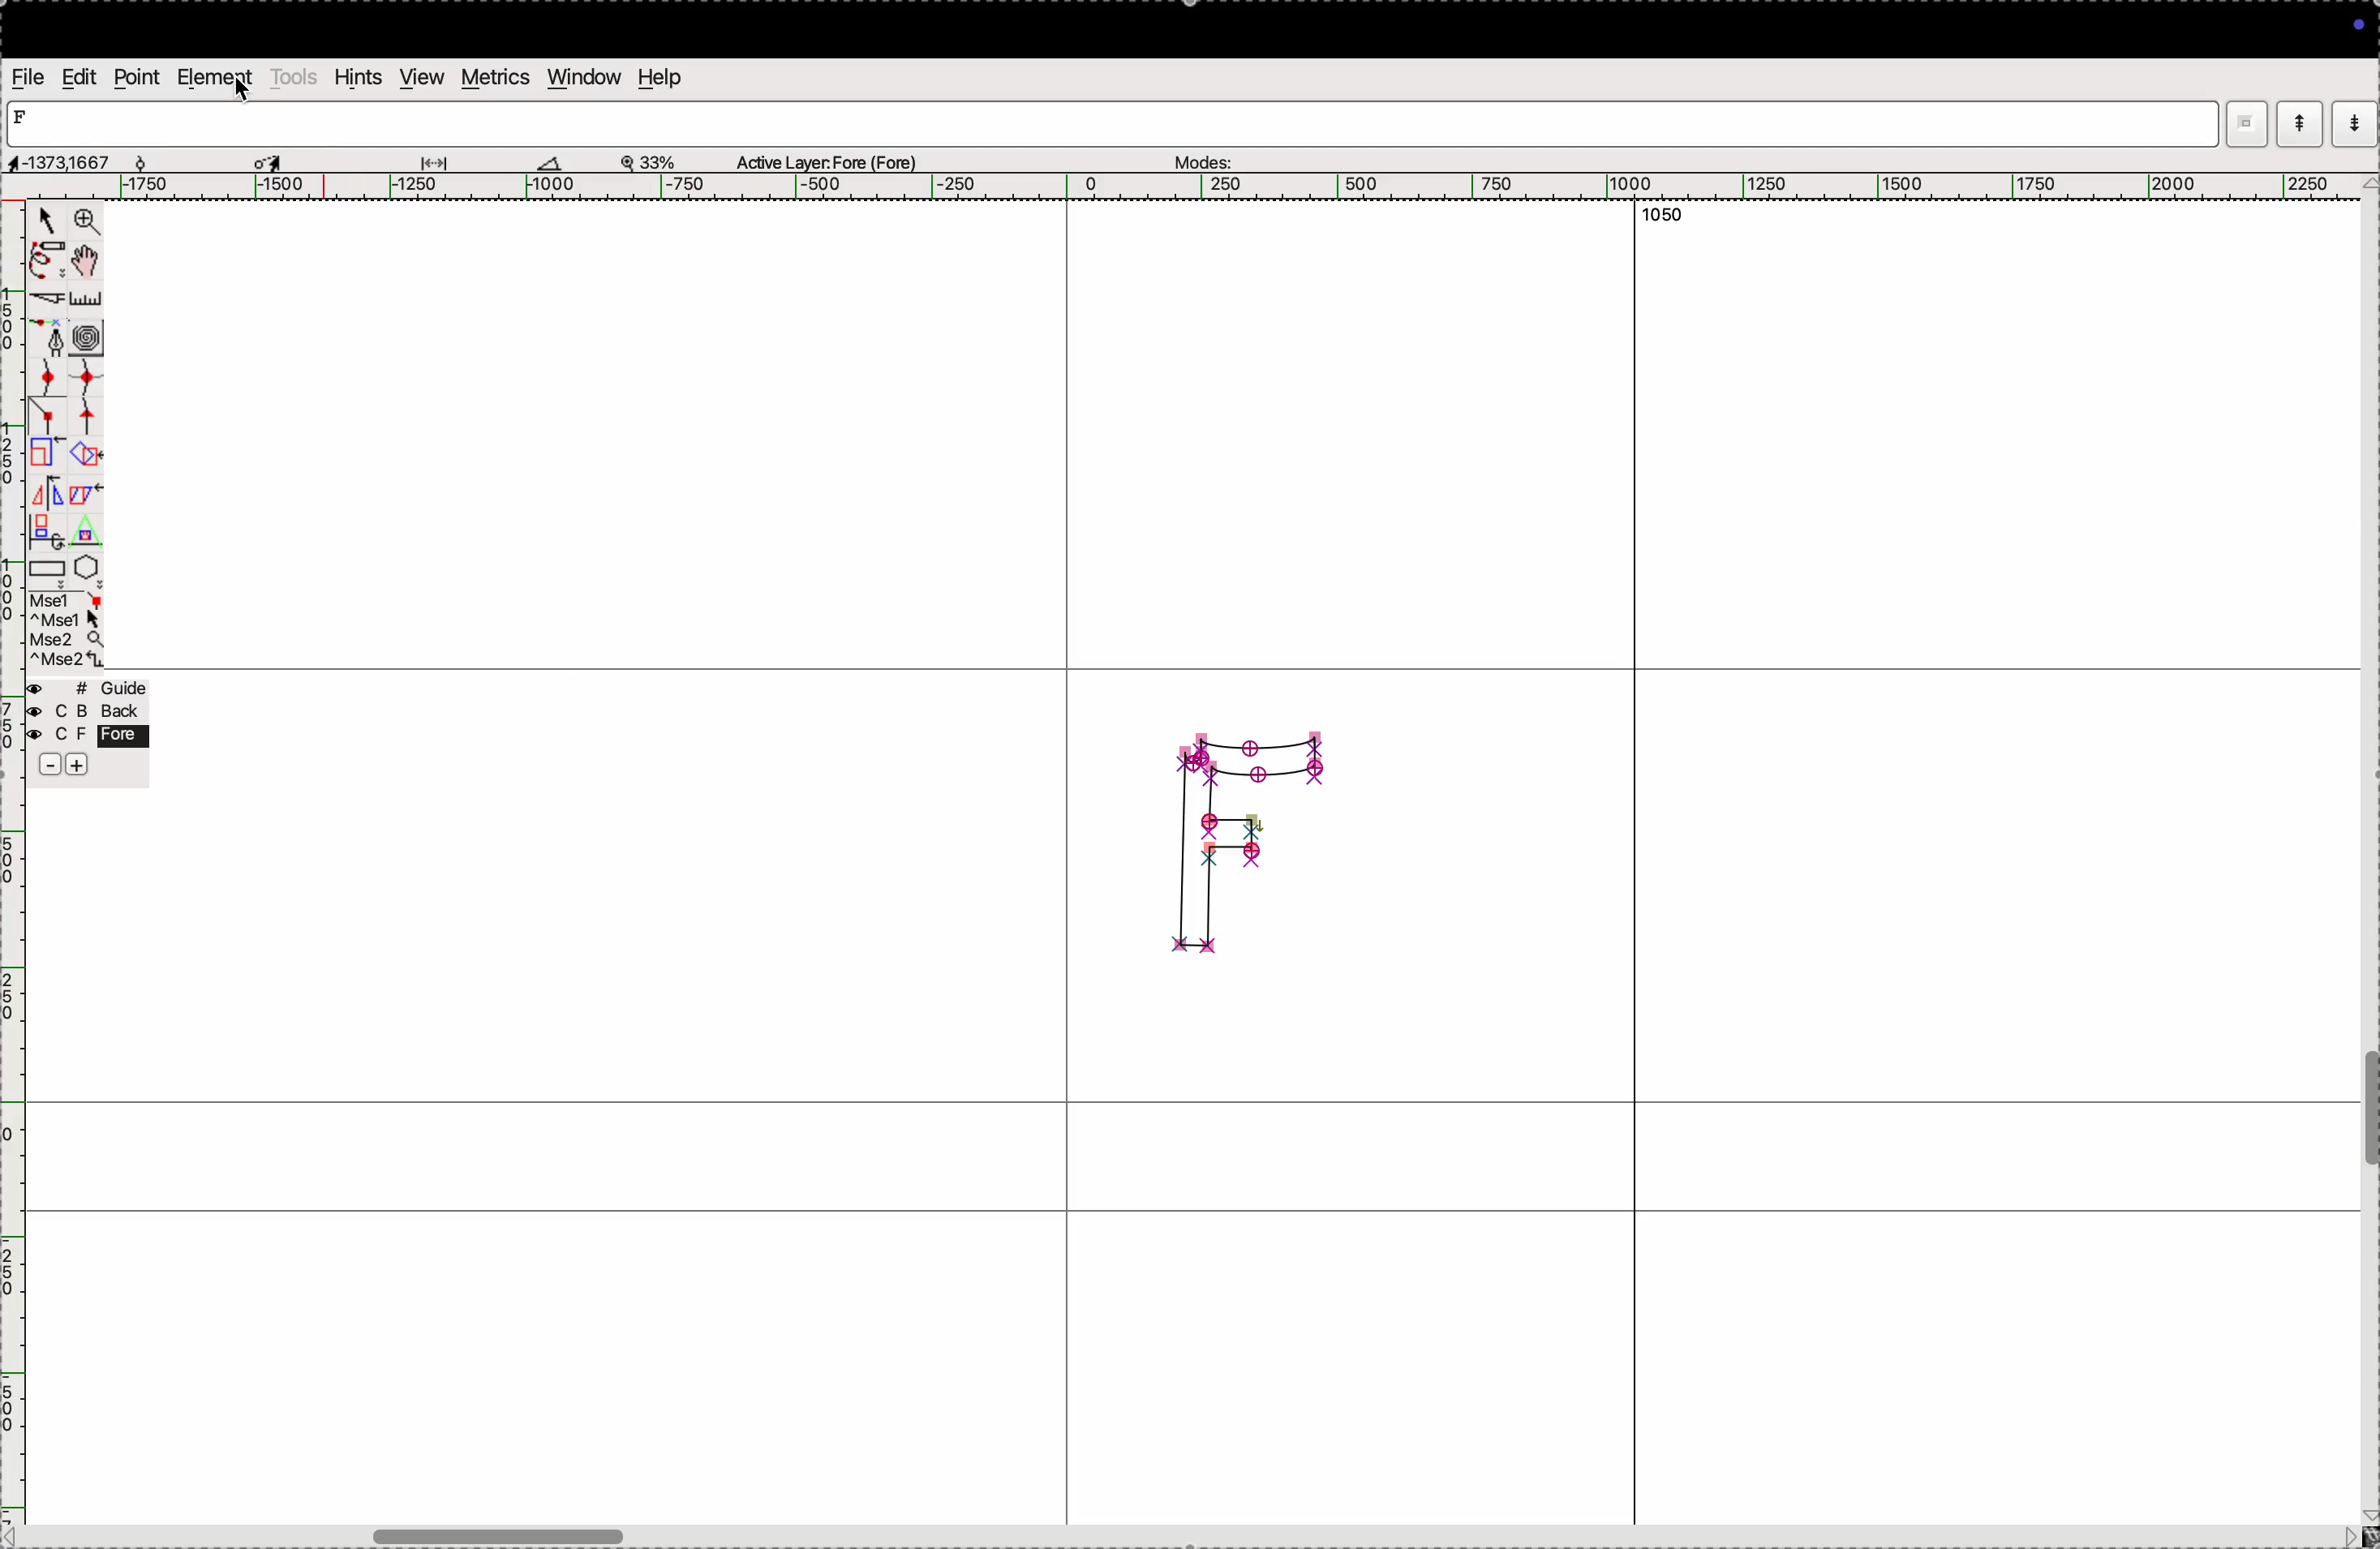  Describe the element at coordinates (56, 340) in the screenshot. I see `fountain pen` at that location.